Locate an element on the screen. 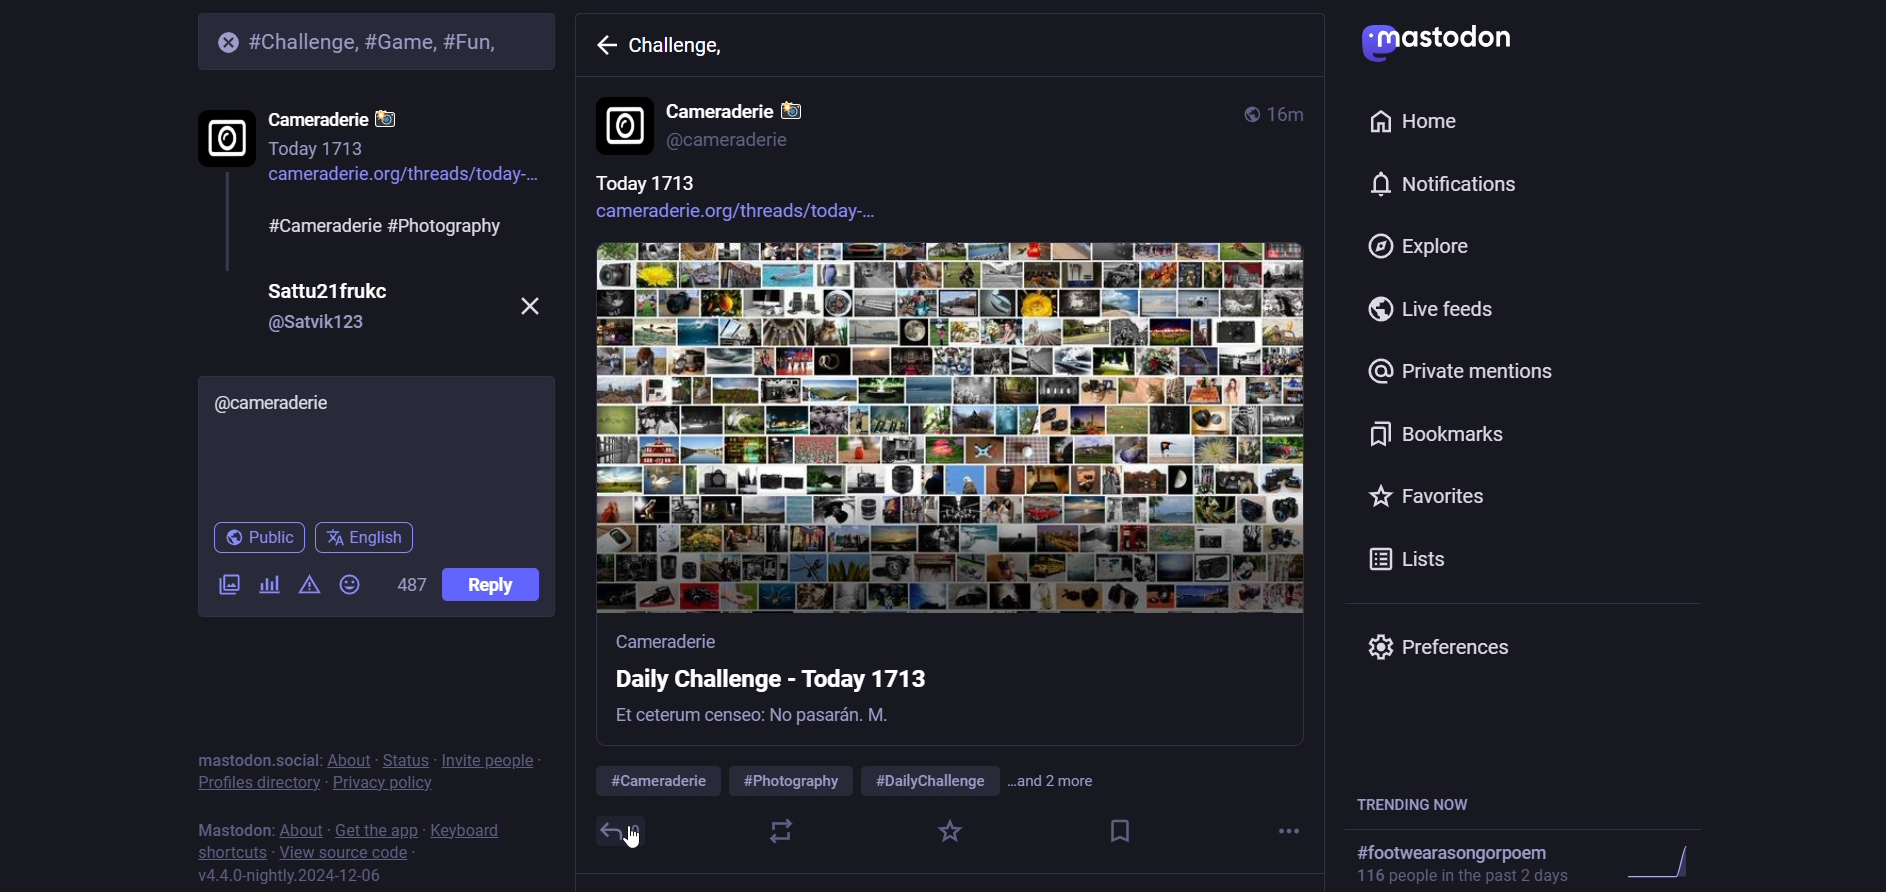  Cameraderie is located at coordinates (746, 108).